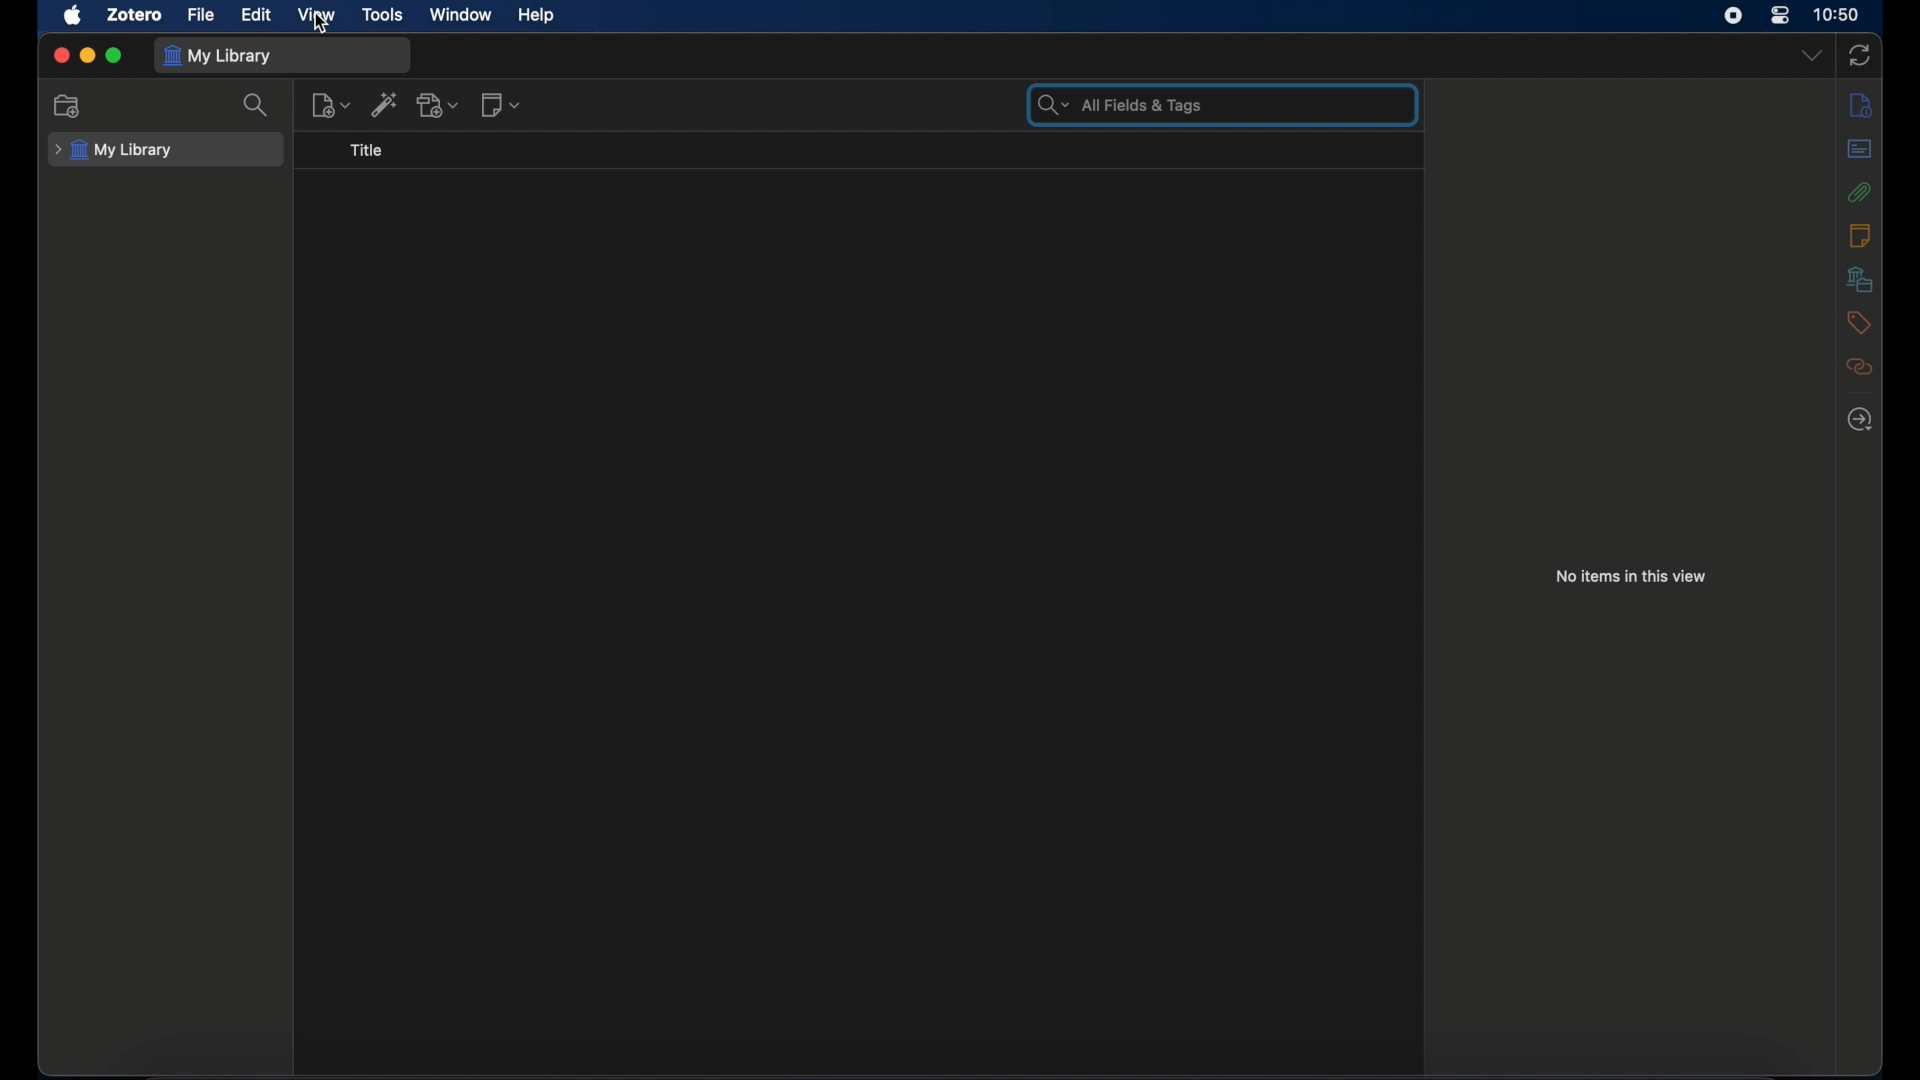 The image size is (1920, 1080). I want to click on time, so click(1837, 14).